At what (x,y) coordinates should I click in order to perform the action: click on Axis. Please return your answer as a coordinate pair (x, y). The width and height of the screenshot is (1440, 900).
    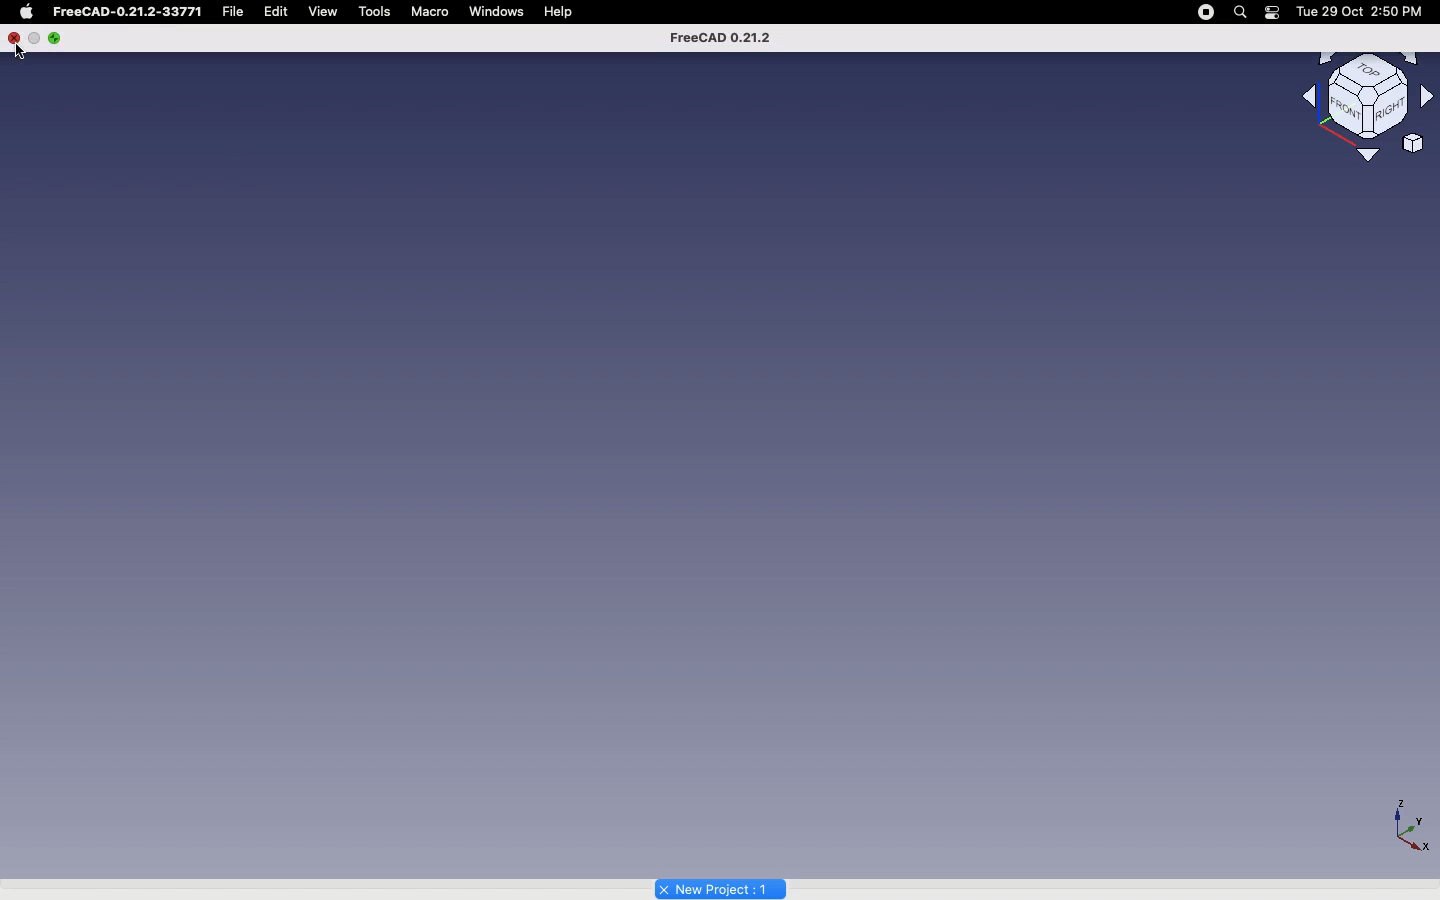
    Looking at the image, I should click on (1412, 826).